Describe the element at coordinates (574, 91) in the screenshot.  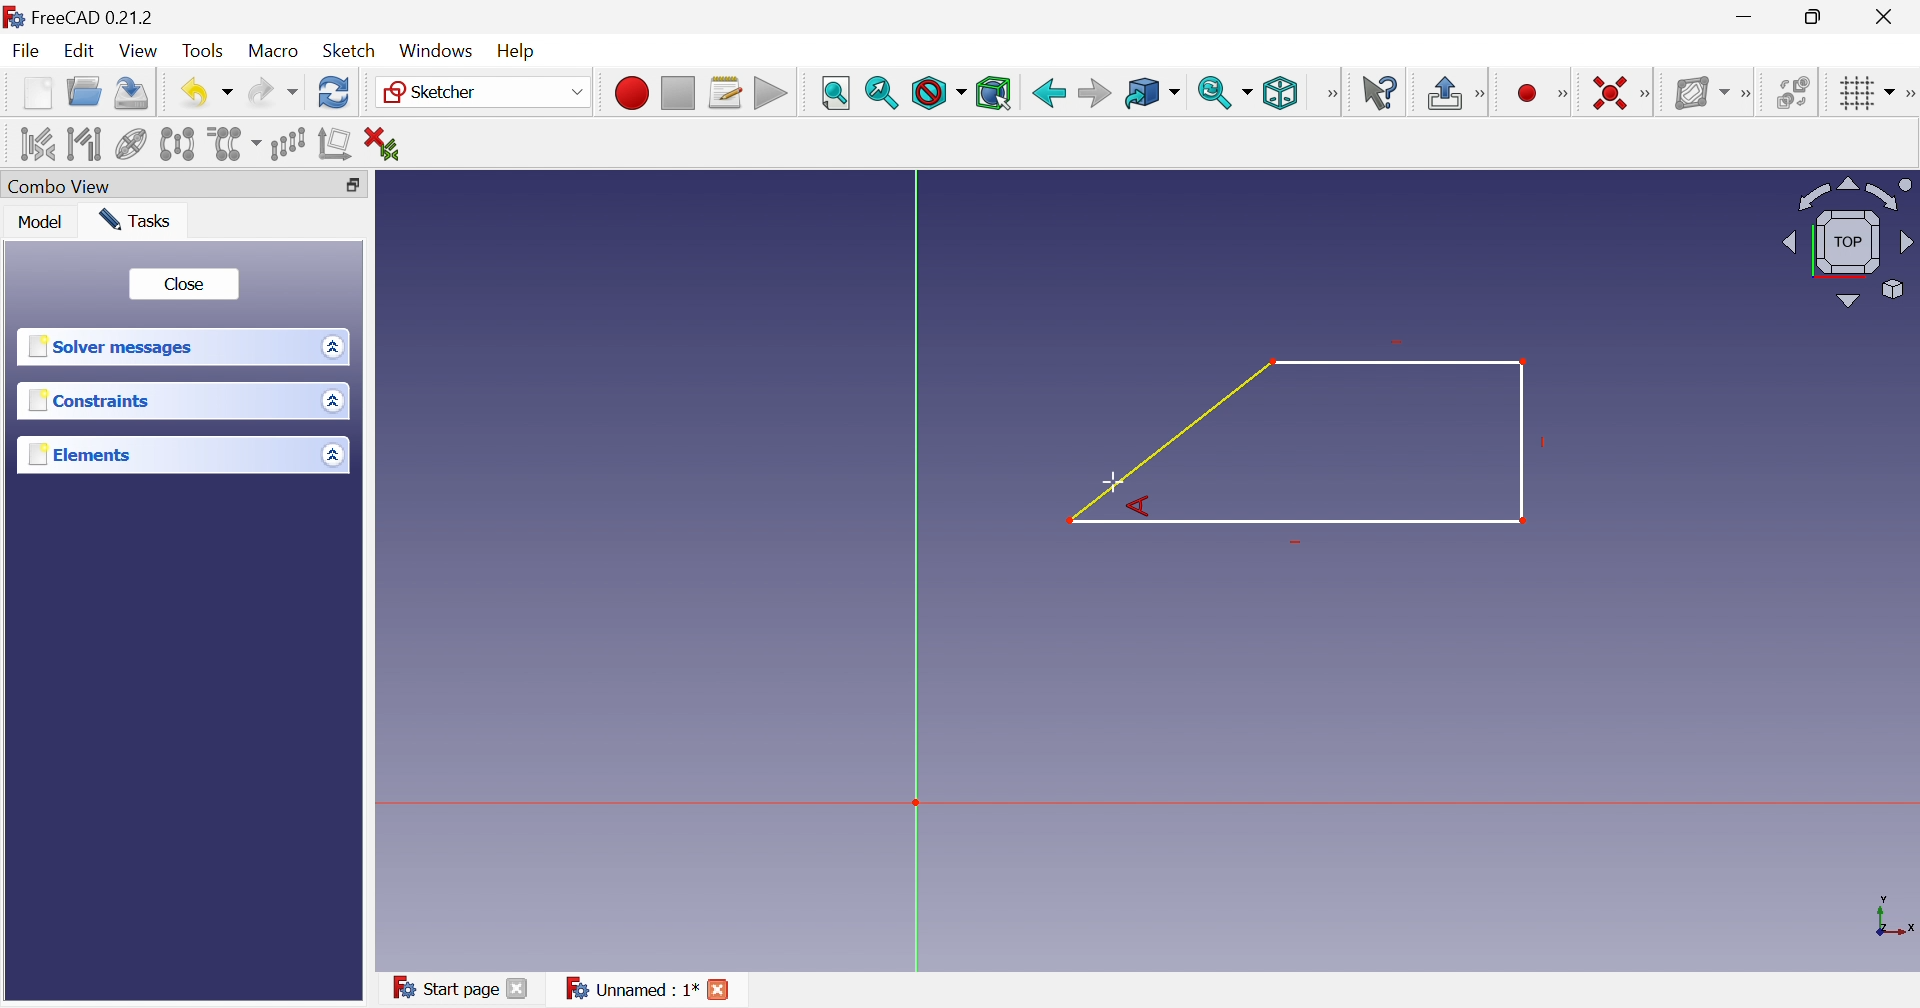
I see `Drop Down` at that location.